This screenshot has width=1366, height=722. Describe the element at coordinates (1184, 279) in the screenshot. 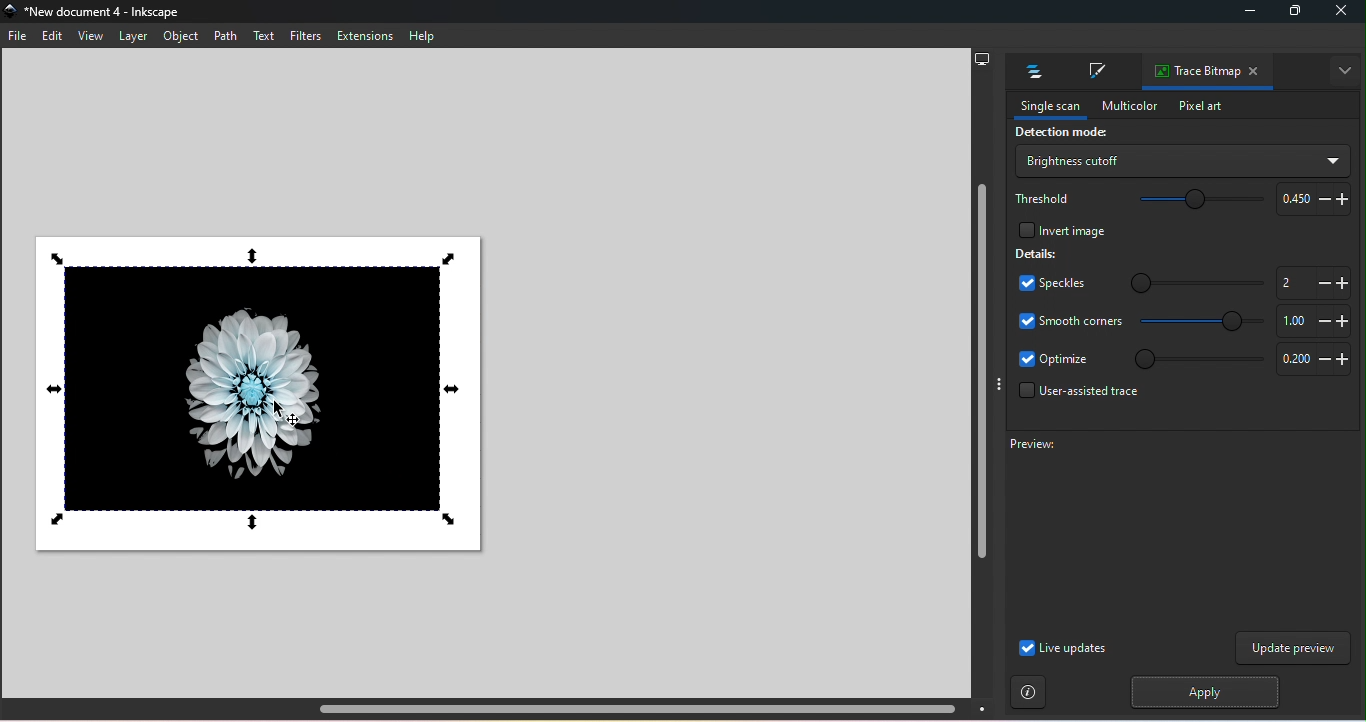

I see `Speckles slide bar` at that location.